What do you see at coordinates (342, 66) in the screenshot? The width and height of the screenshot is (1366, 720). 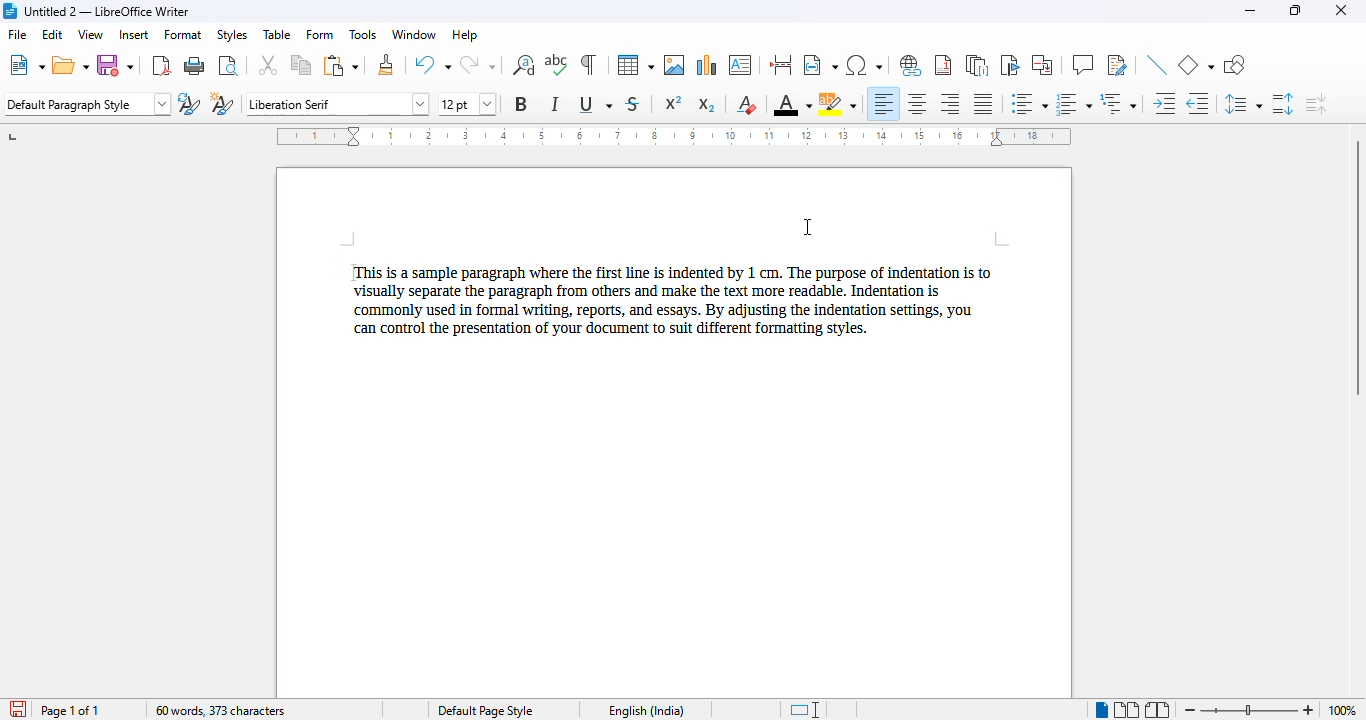 I see `paste` at bounding box center [342, 66].